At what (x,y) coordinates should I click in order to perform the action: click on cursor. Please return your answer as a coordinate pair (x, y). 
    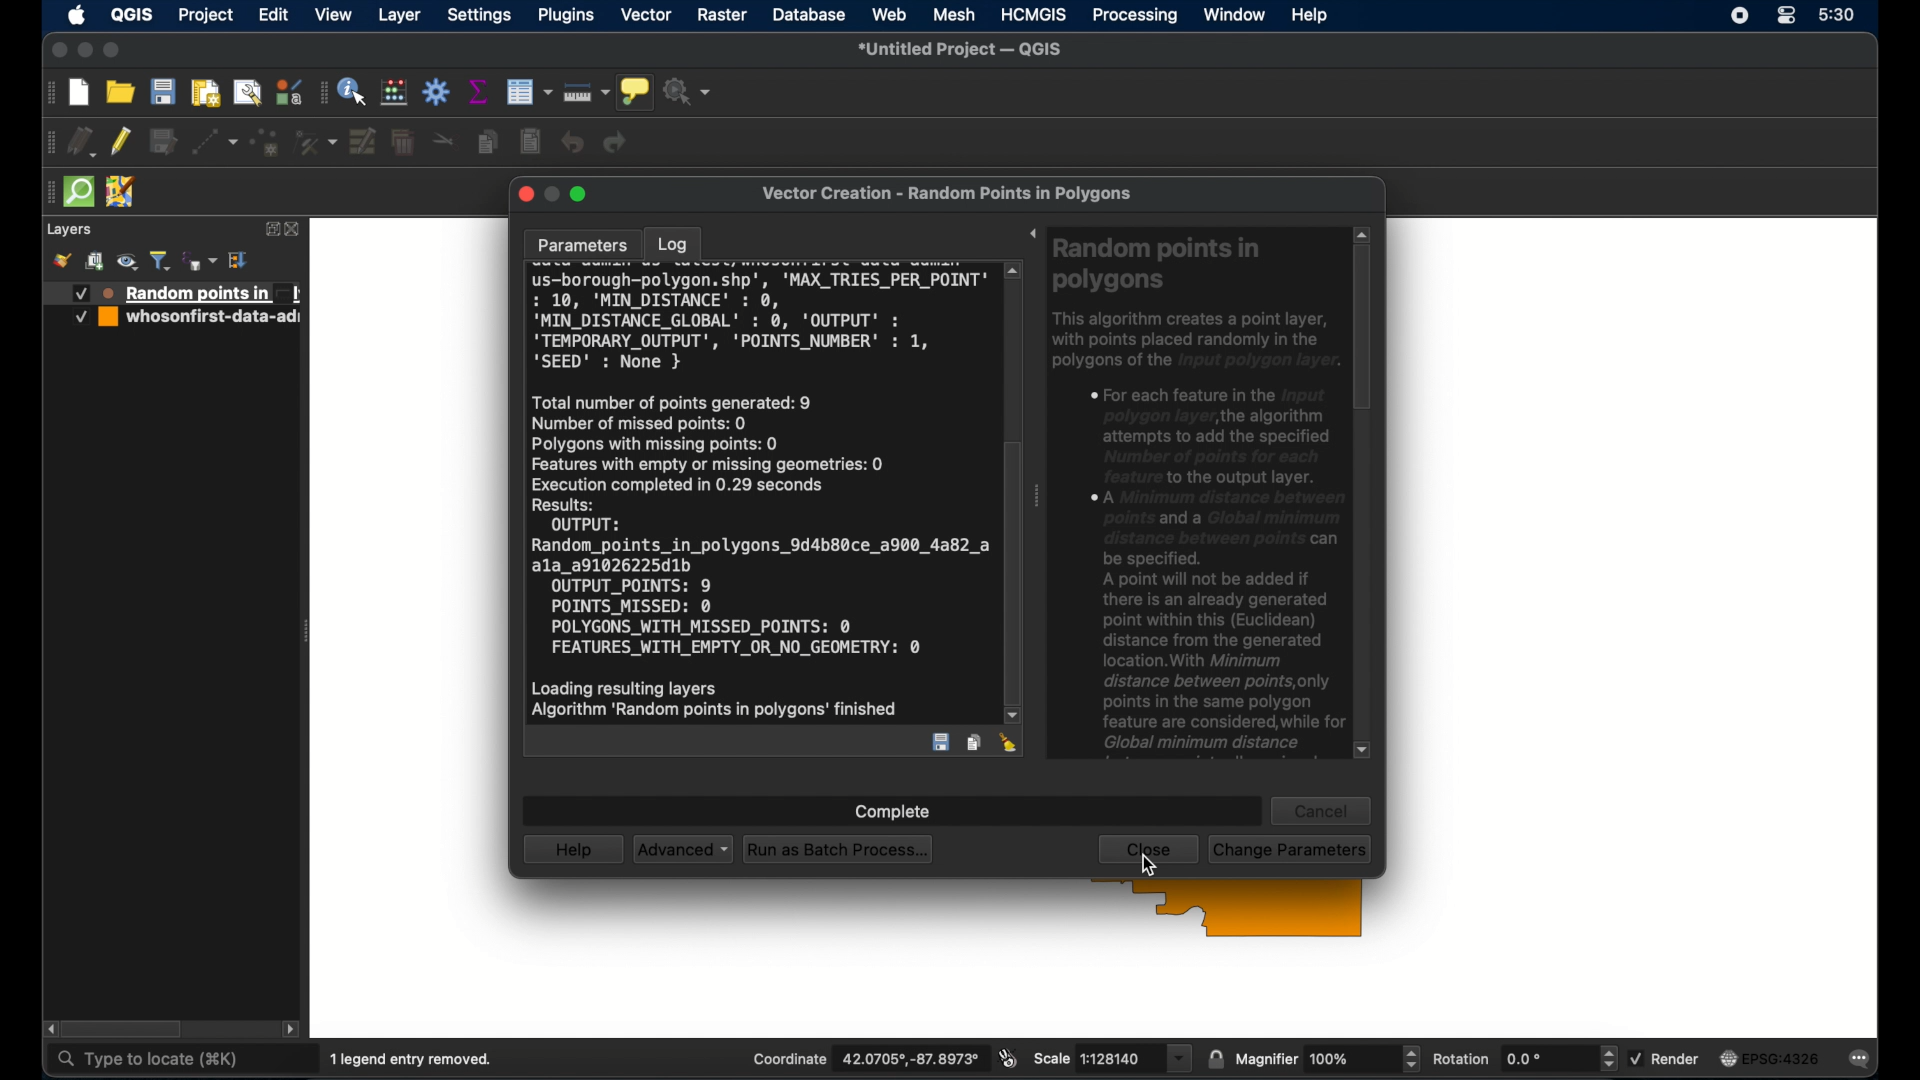
    Looking at the image, I should click on (1148, 866).